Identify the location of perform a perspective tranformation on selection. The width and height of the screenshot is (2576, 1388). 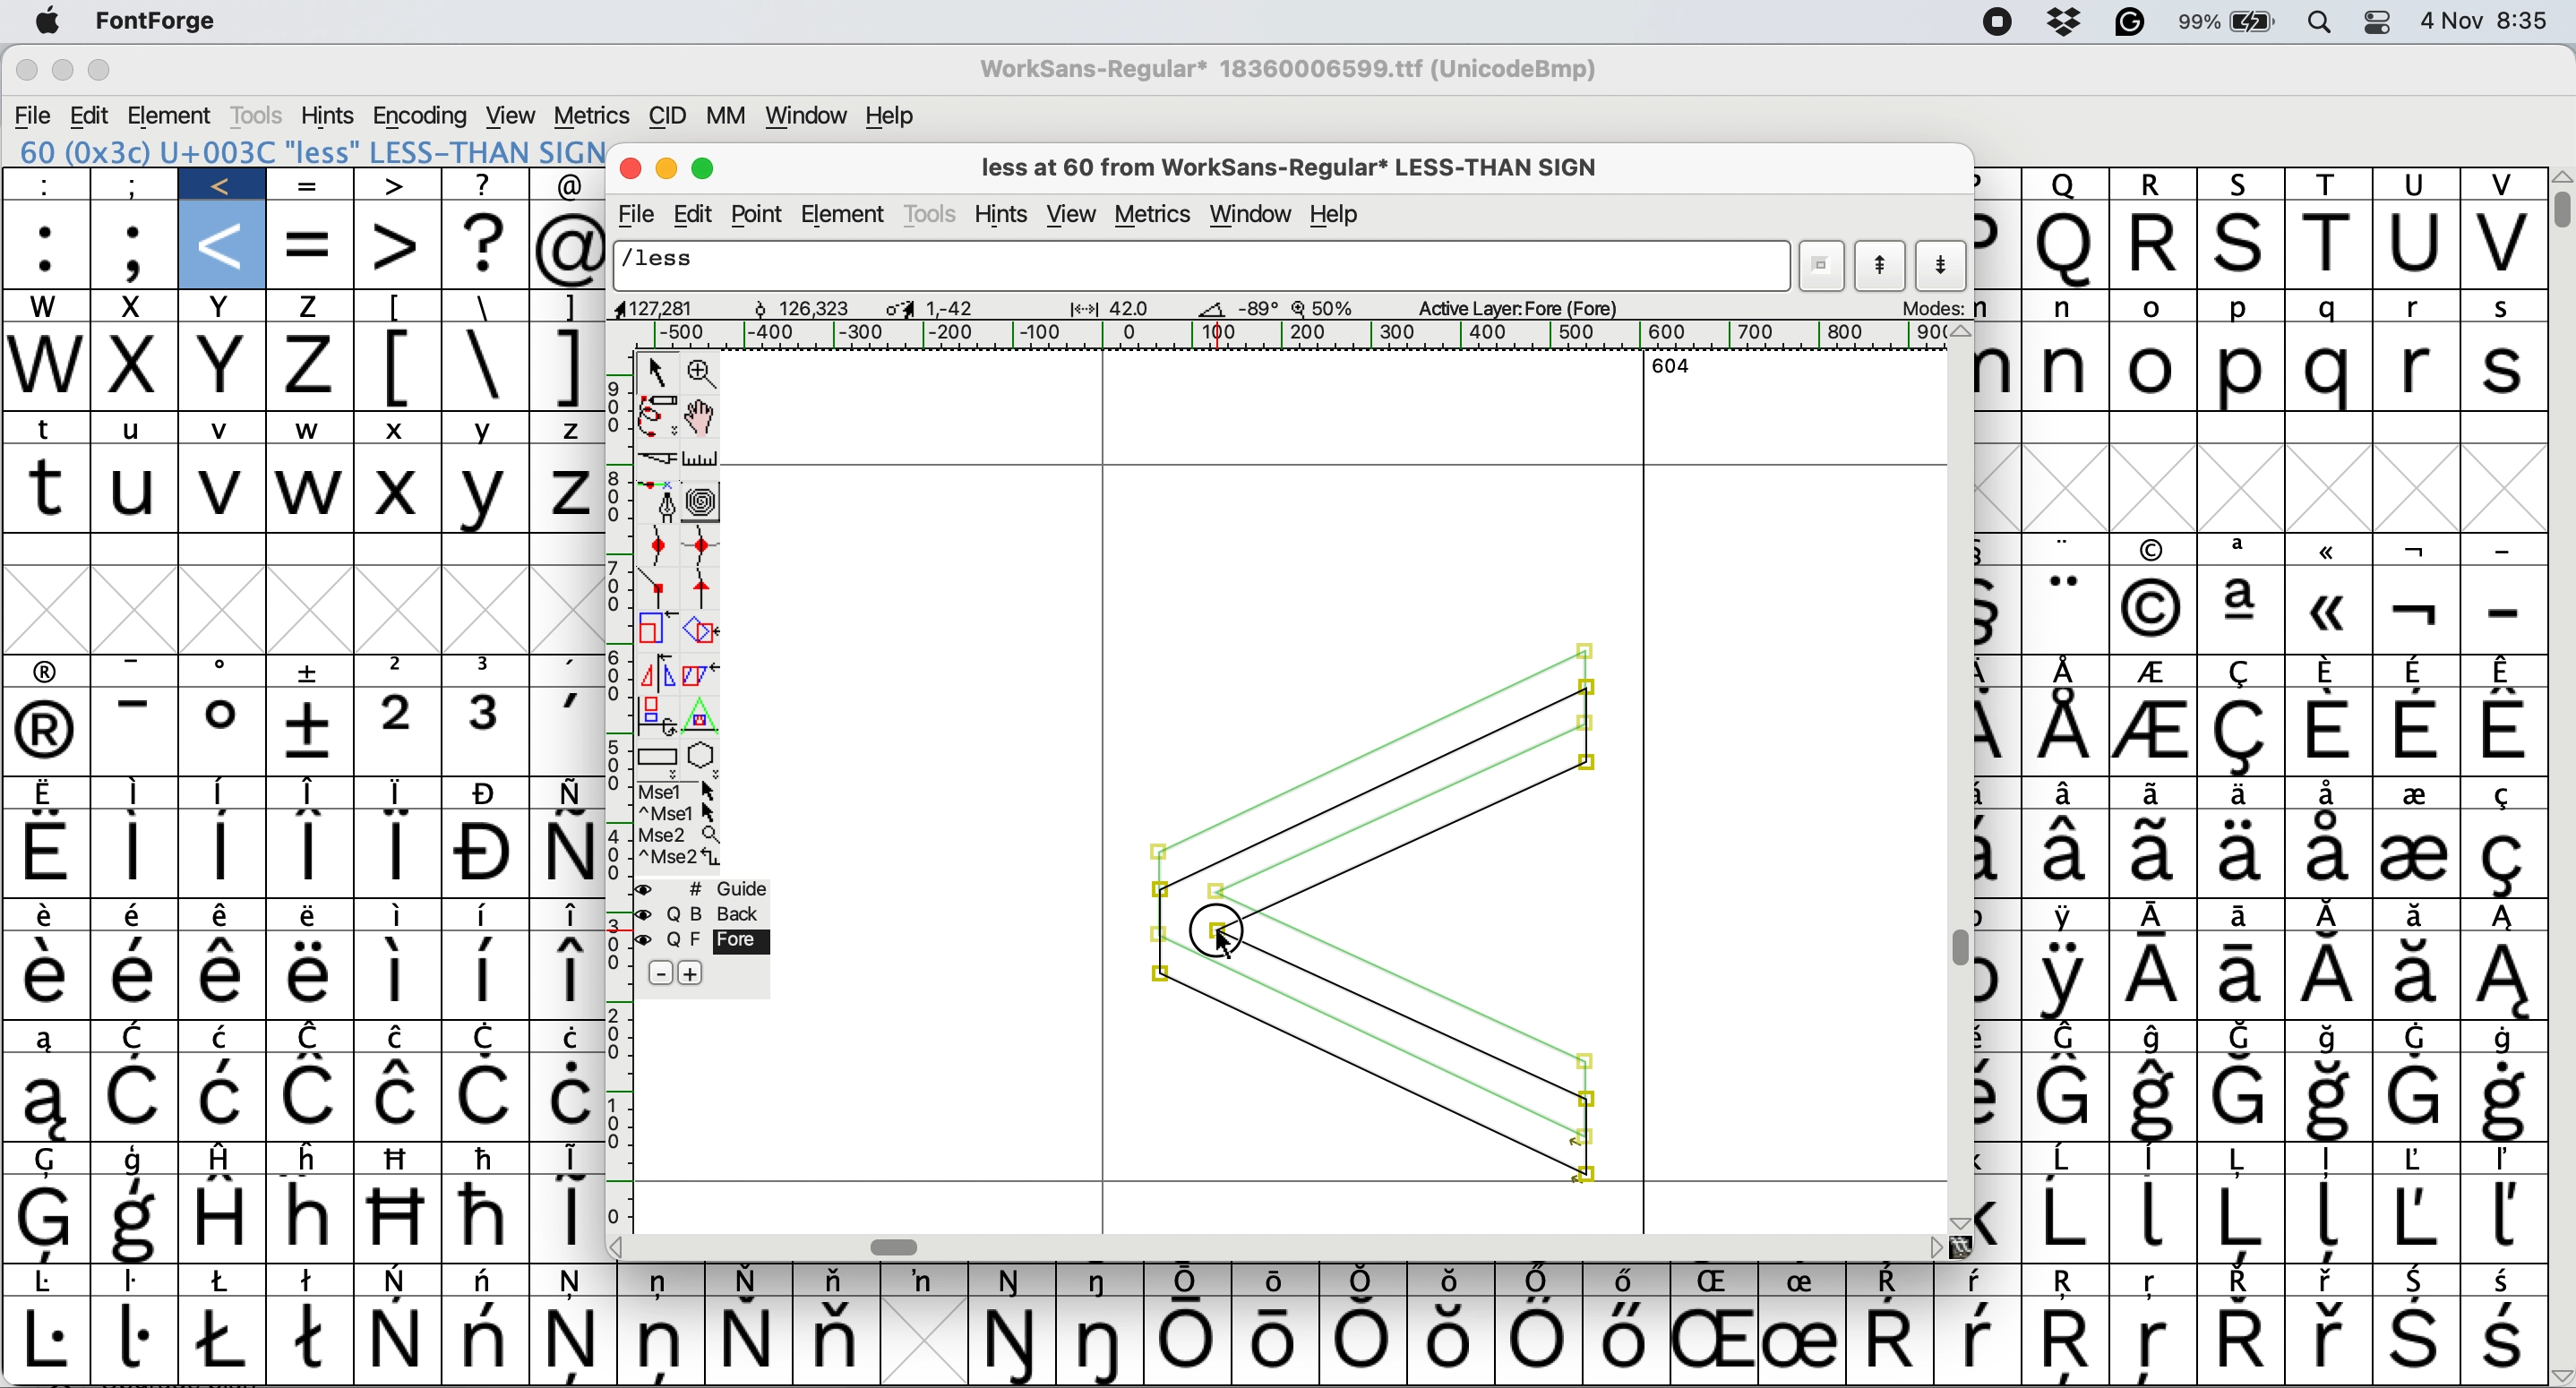
(710, 711).